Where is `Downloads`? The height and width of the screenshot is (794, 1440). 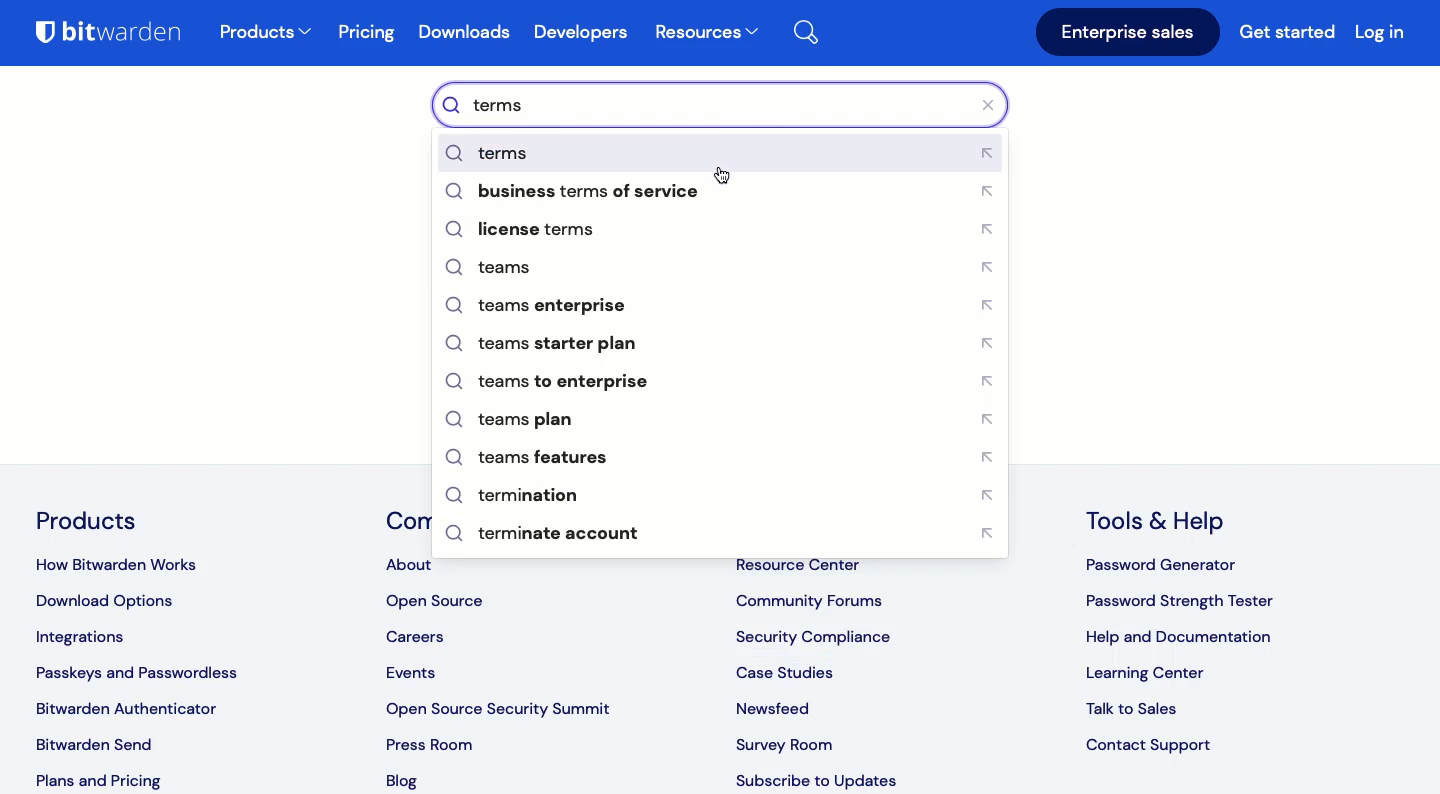
Downloads is located at coordinates (469, 35).